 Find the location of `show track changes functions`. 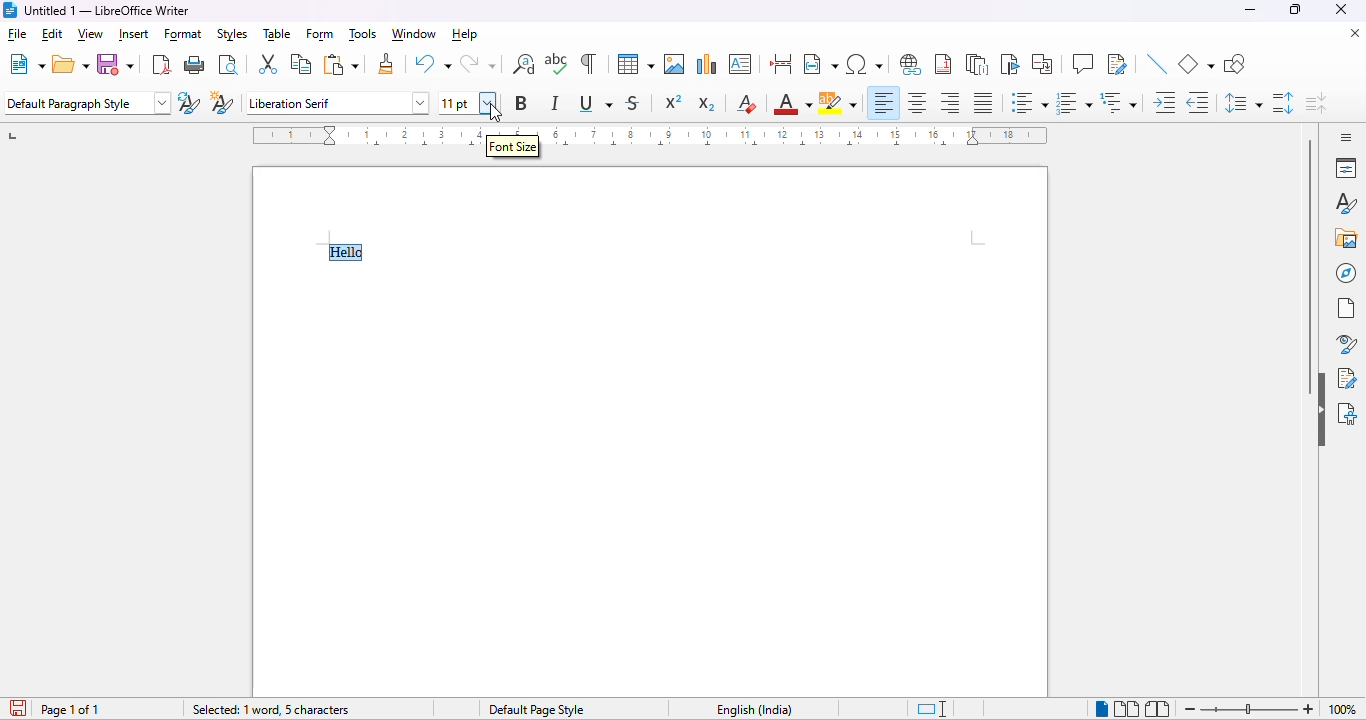

show track changes functions is located at coordinates (1118, 64).